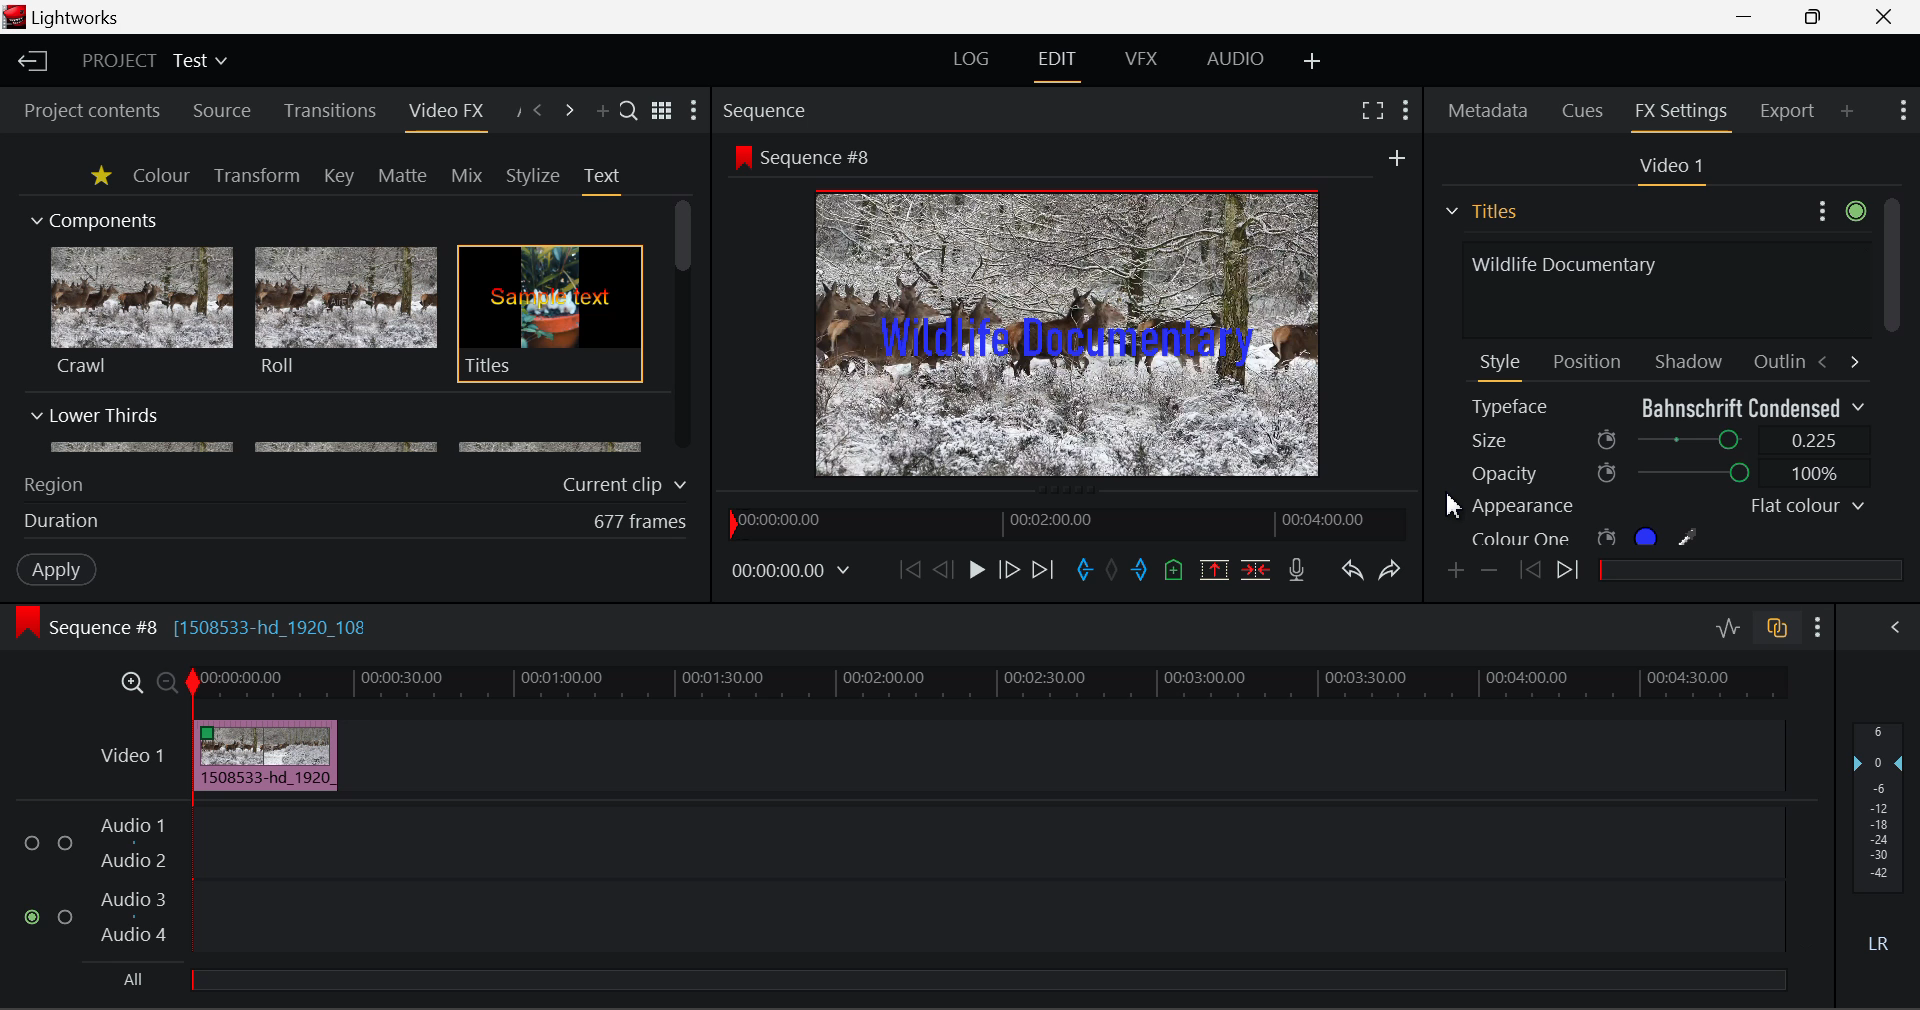 The width and height of the screenshot is (1920, 1010). What do you see at coordinates (1590, 360) in the screenshot?
I see `Position` at bounding box center [1590, 360].